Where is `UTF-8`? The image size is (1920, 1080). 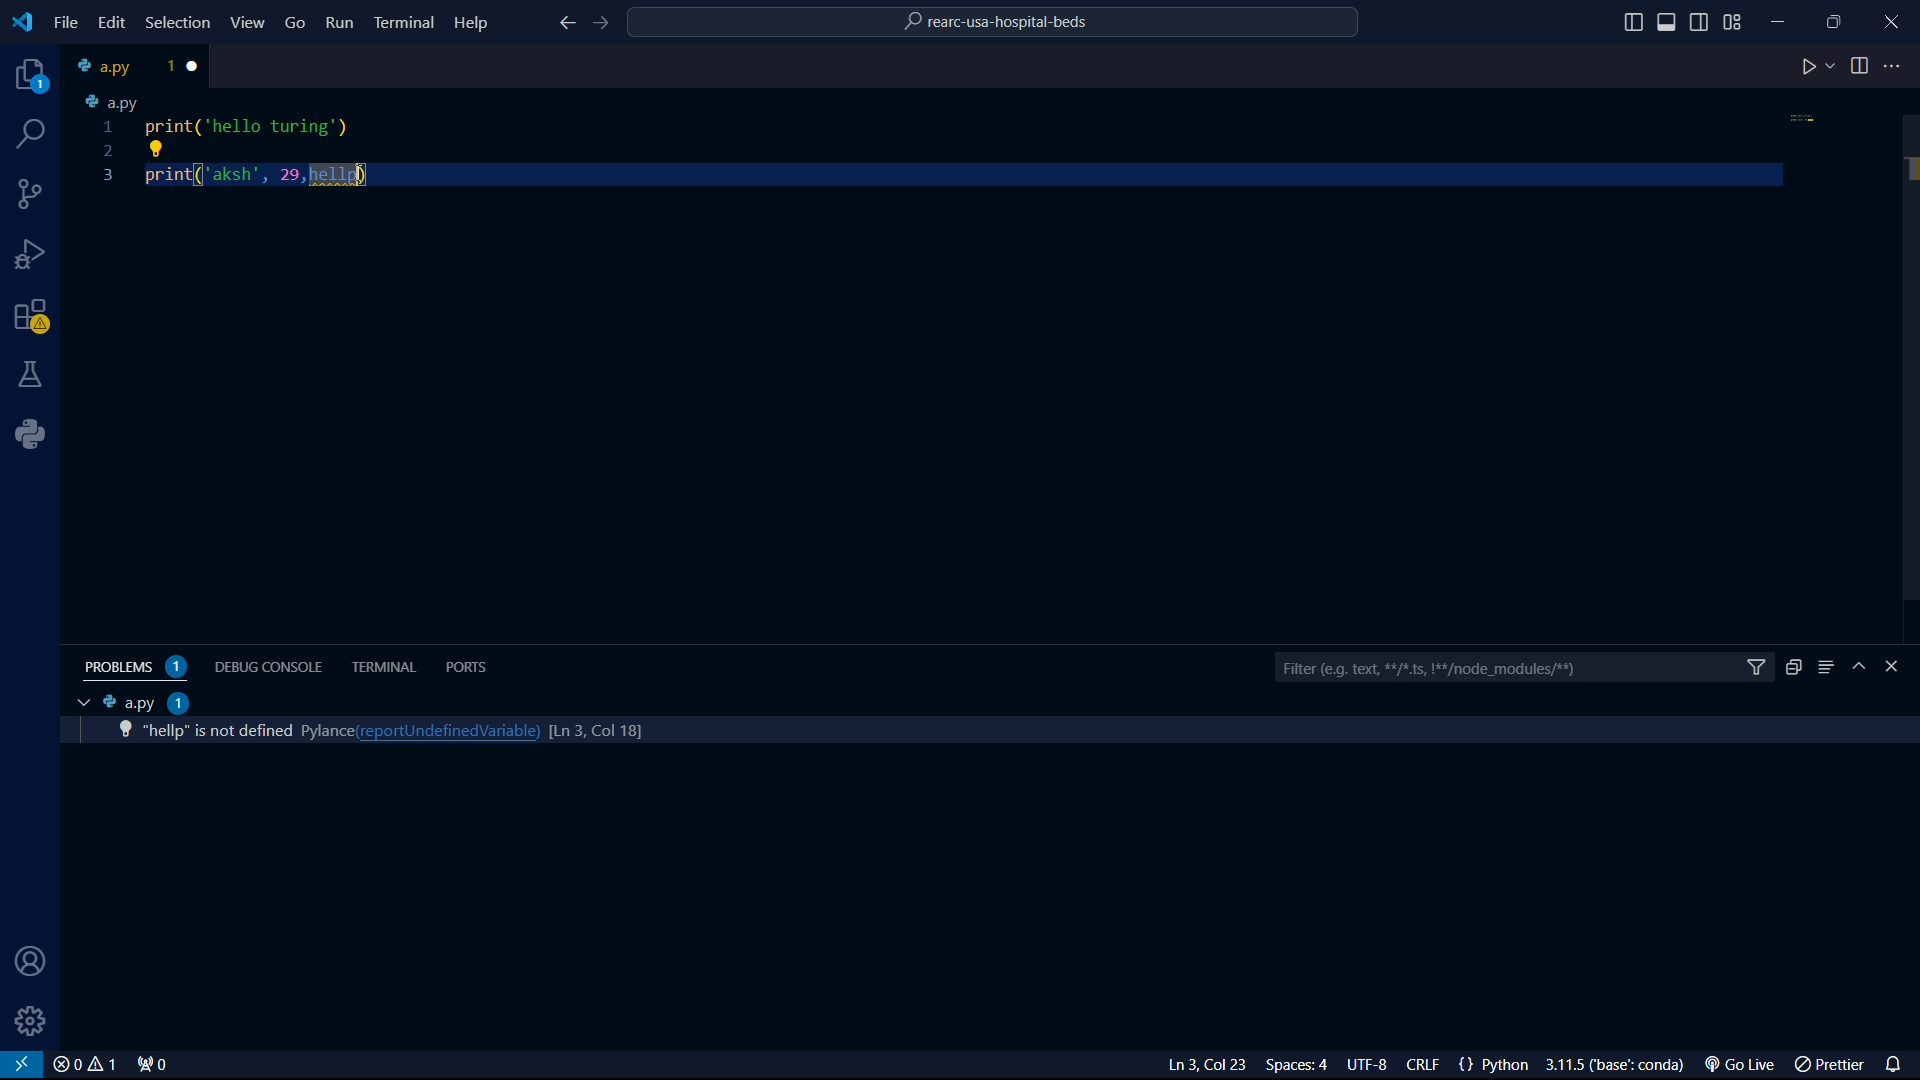
UTF-8 is located at coordinates (1375, 1066).